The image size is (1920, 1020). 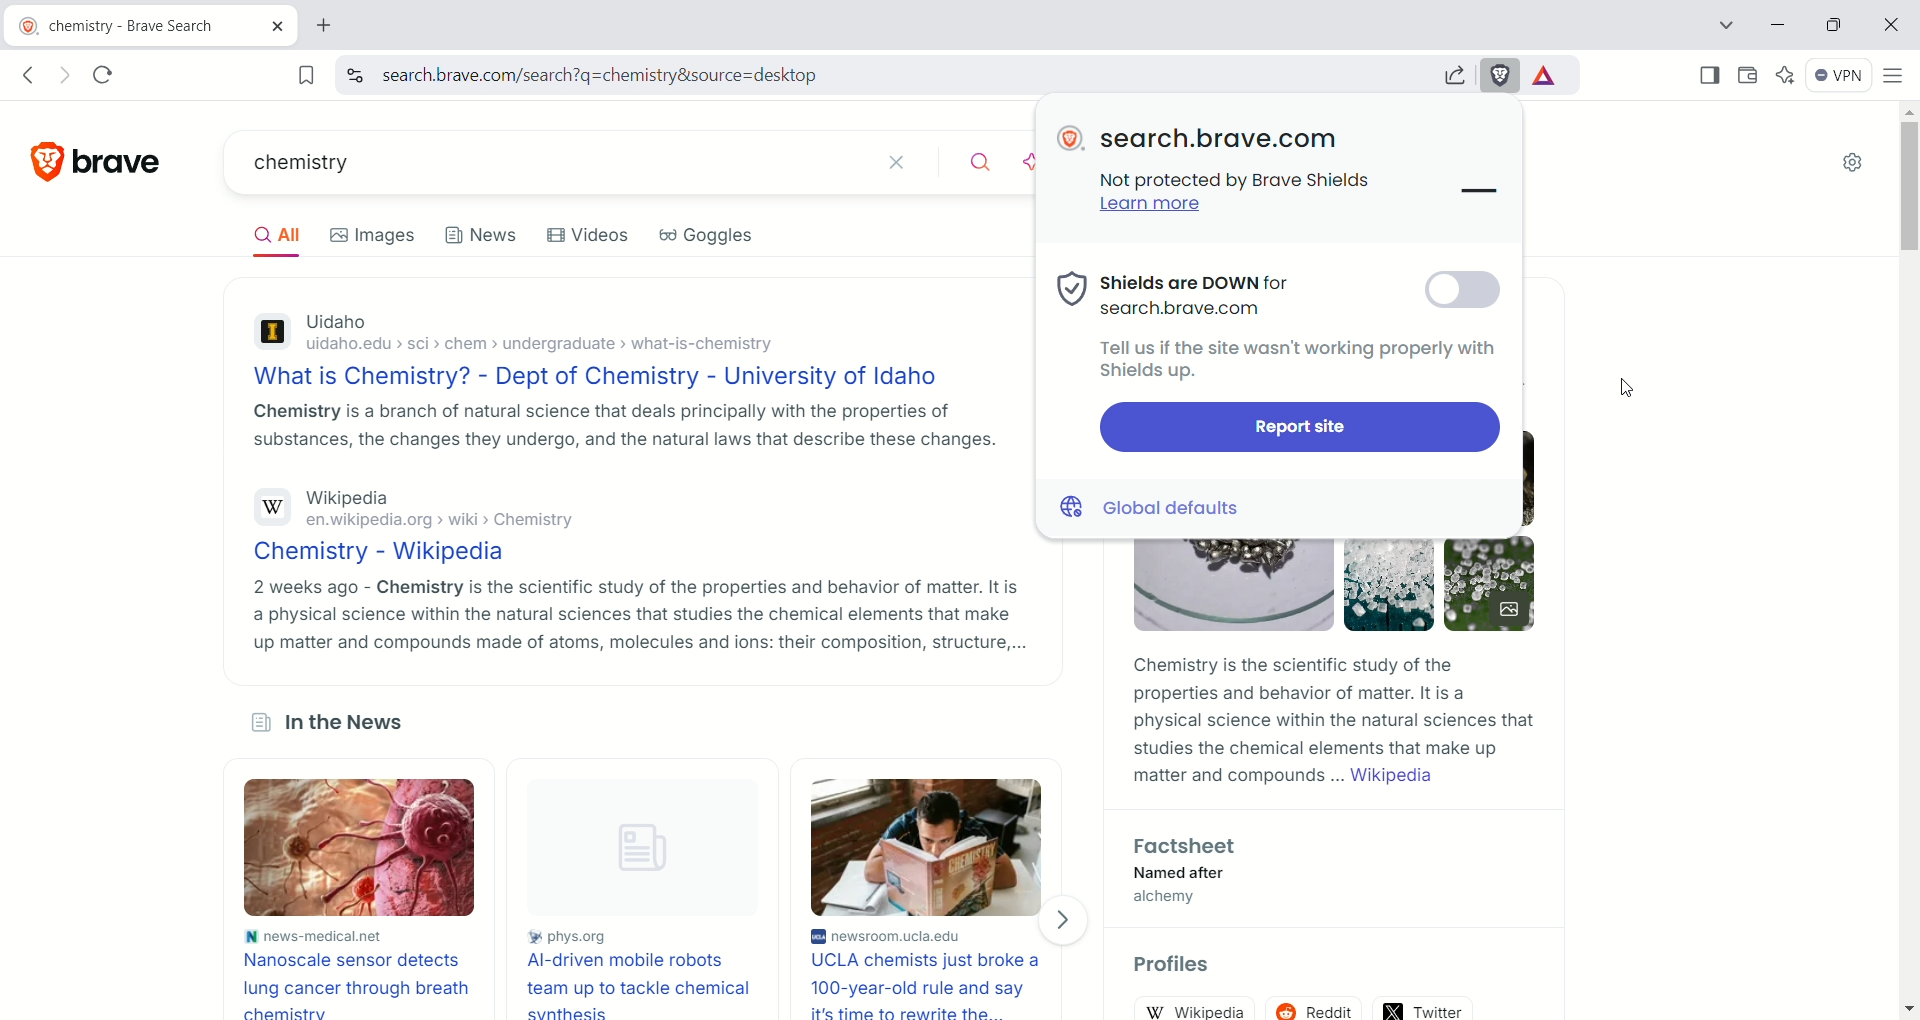 What do you see at coordinates (34, 74) in the screenshot?
I see `click to go back, hold to see history` at bounding box center [34, 74].